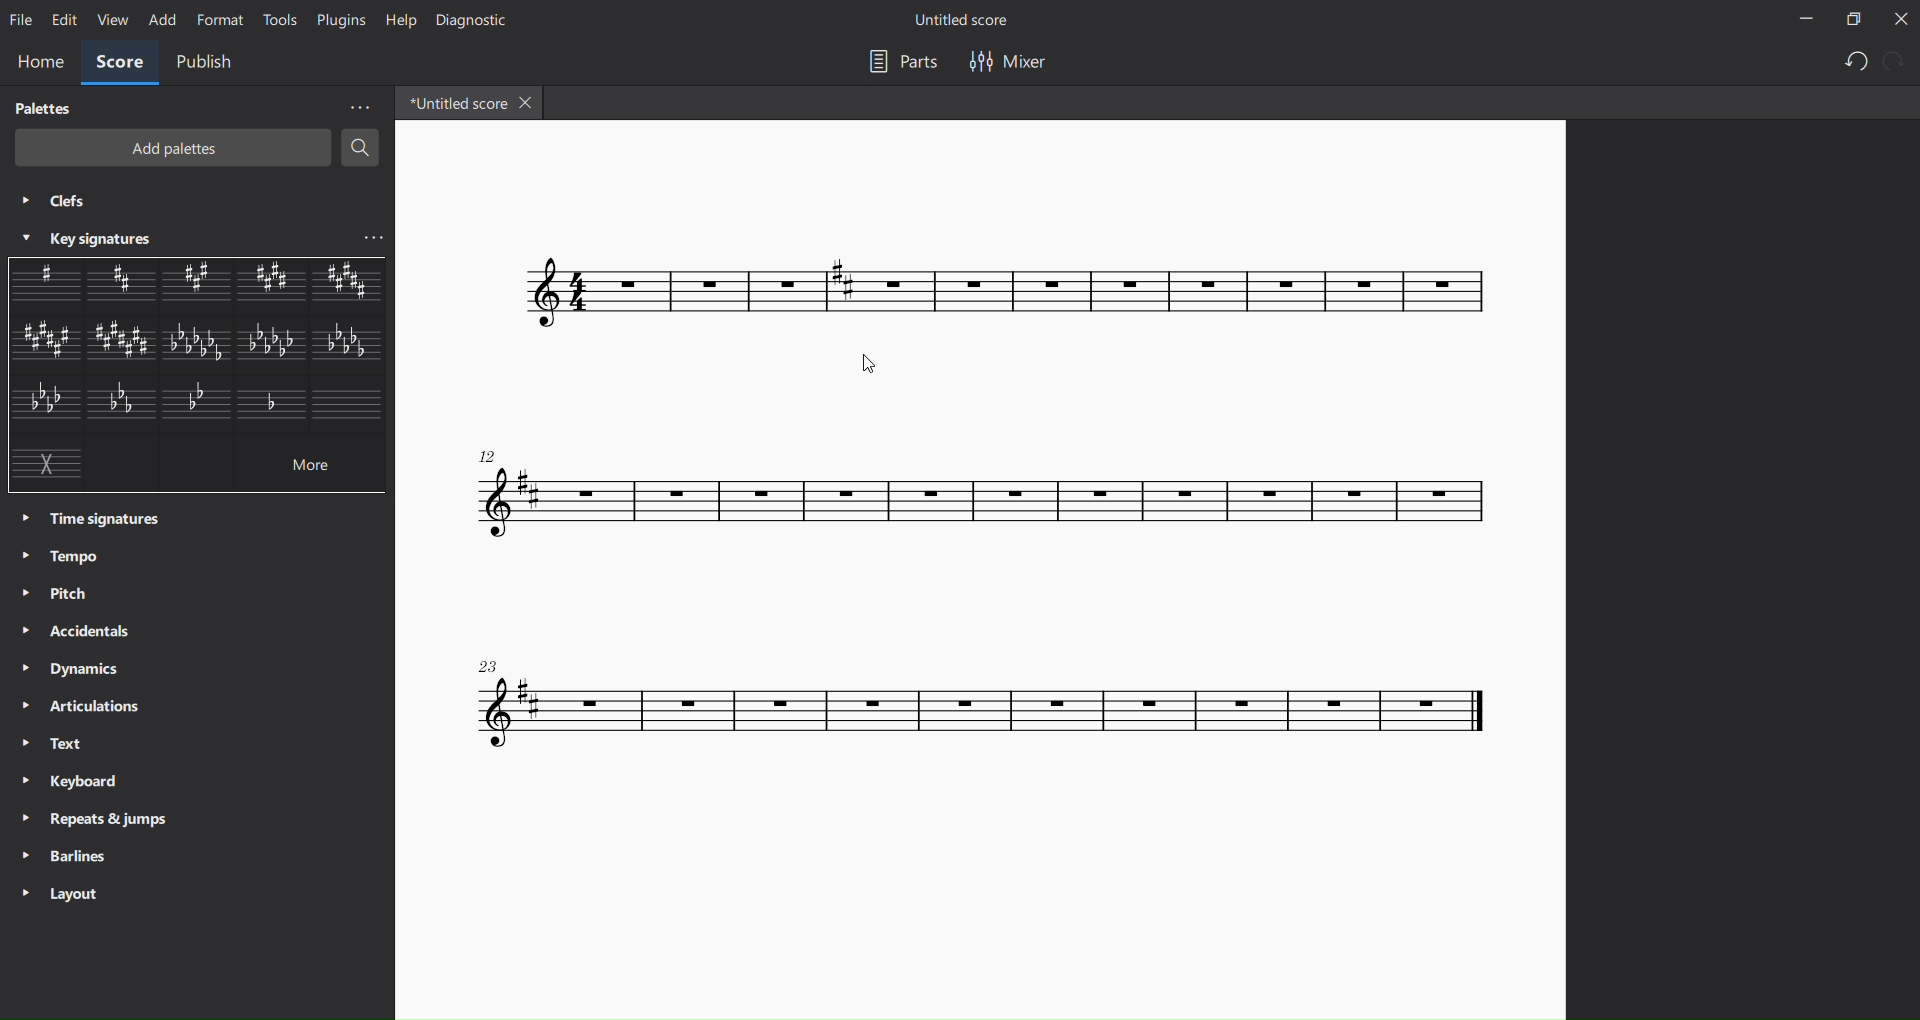  What do you see at coordinates (172, 149) in the screenshot?
I see `add palettes` at bounding box center [172, 149].